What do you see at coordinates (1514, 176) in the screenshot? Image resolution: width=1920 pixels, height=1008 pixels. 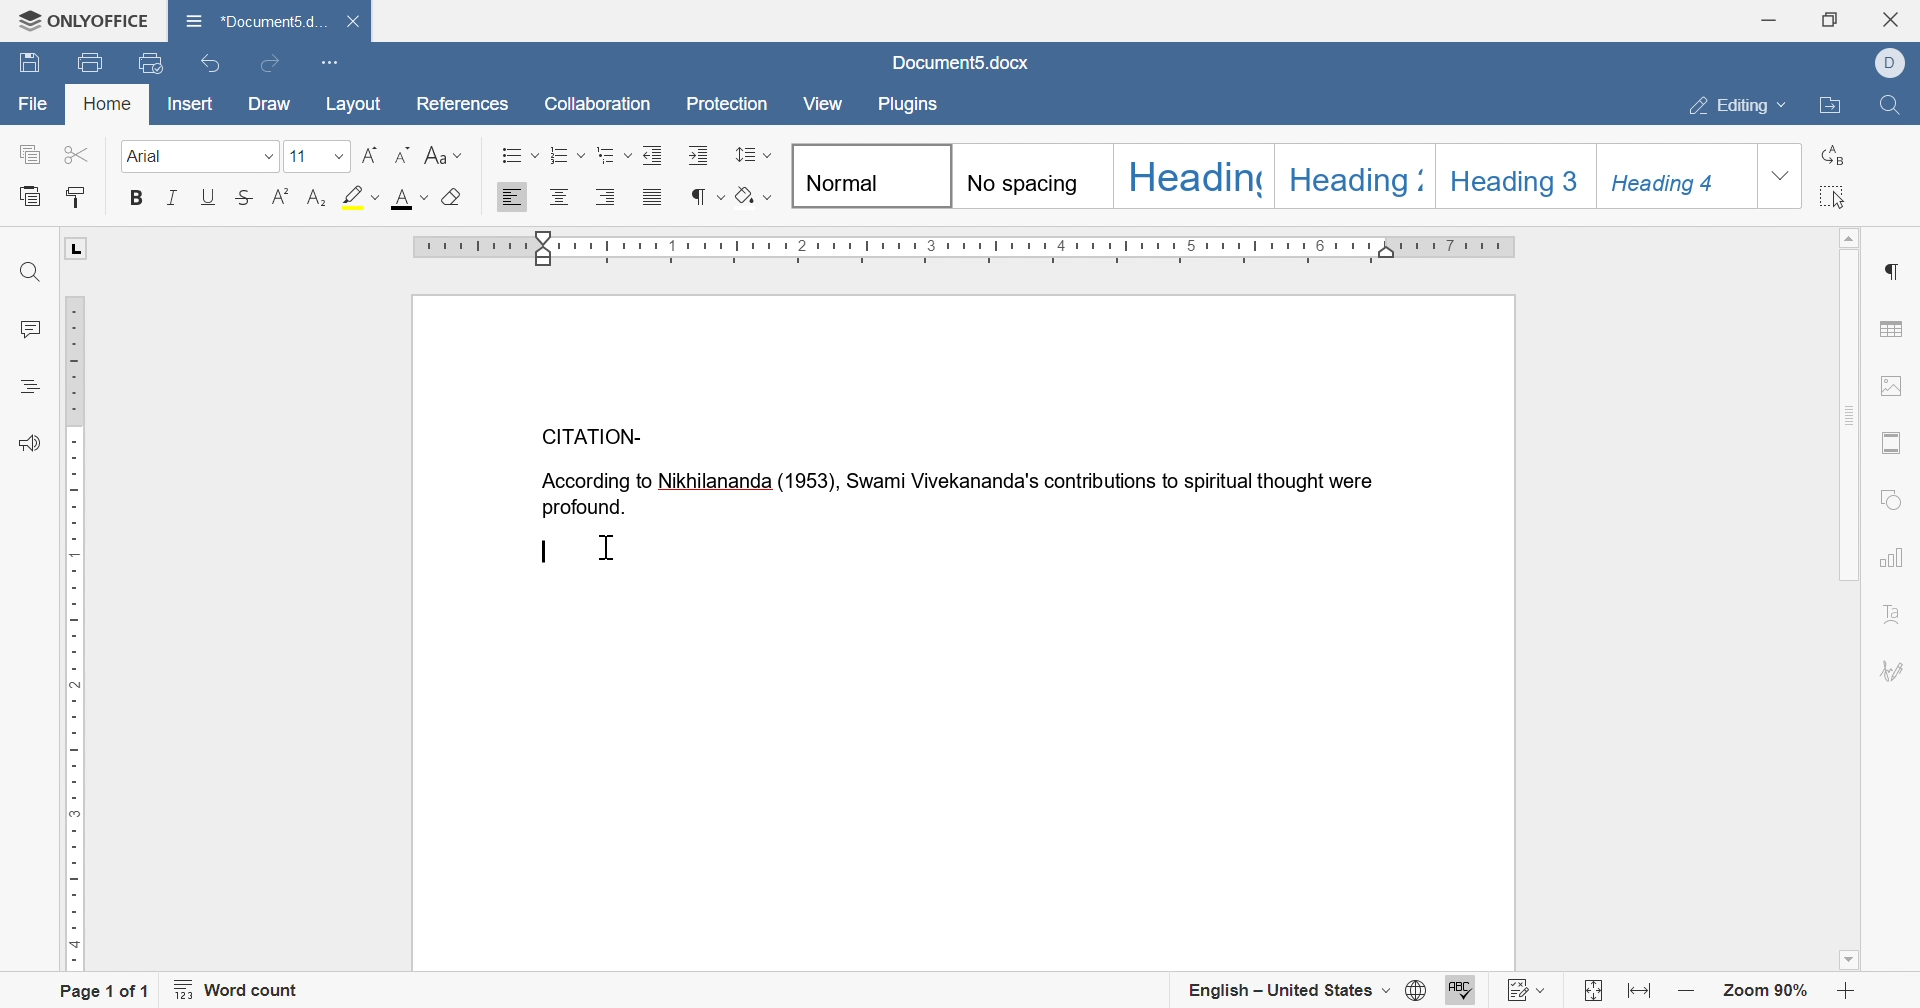 I see `Heading 3` at bounding box center [1514, 176].